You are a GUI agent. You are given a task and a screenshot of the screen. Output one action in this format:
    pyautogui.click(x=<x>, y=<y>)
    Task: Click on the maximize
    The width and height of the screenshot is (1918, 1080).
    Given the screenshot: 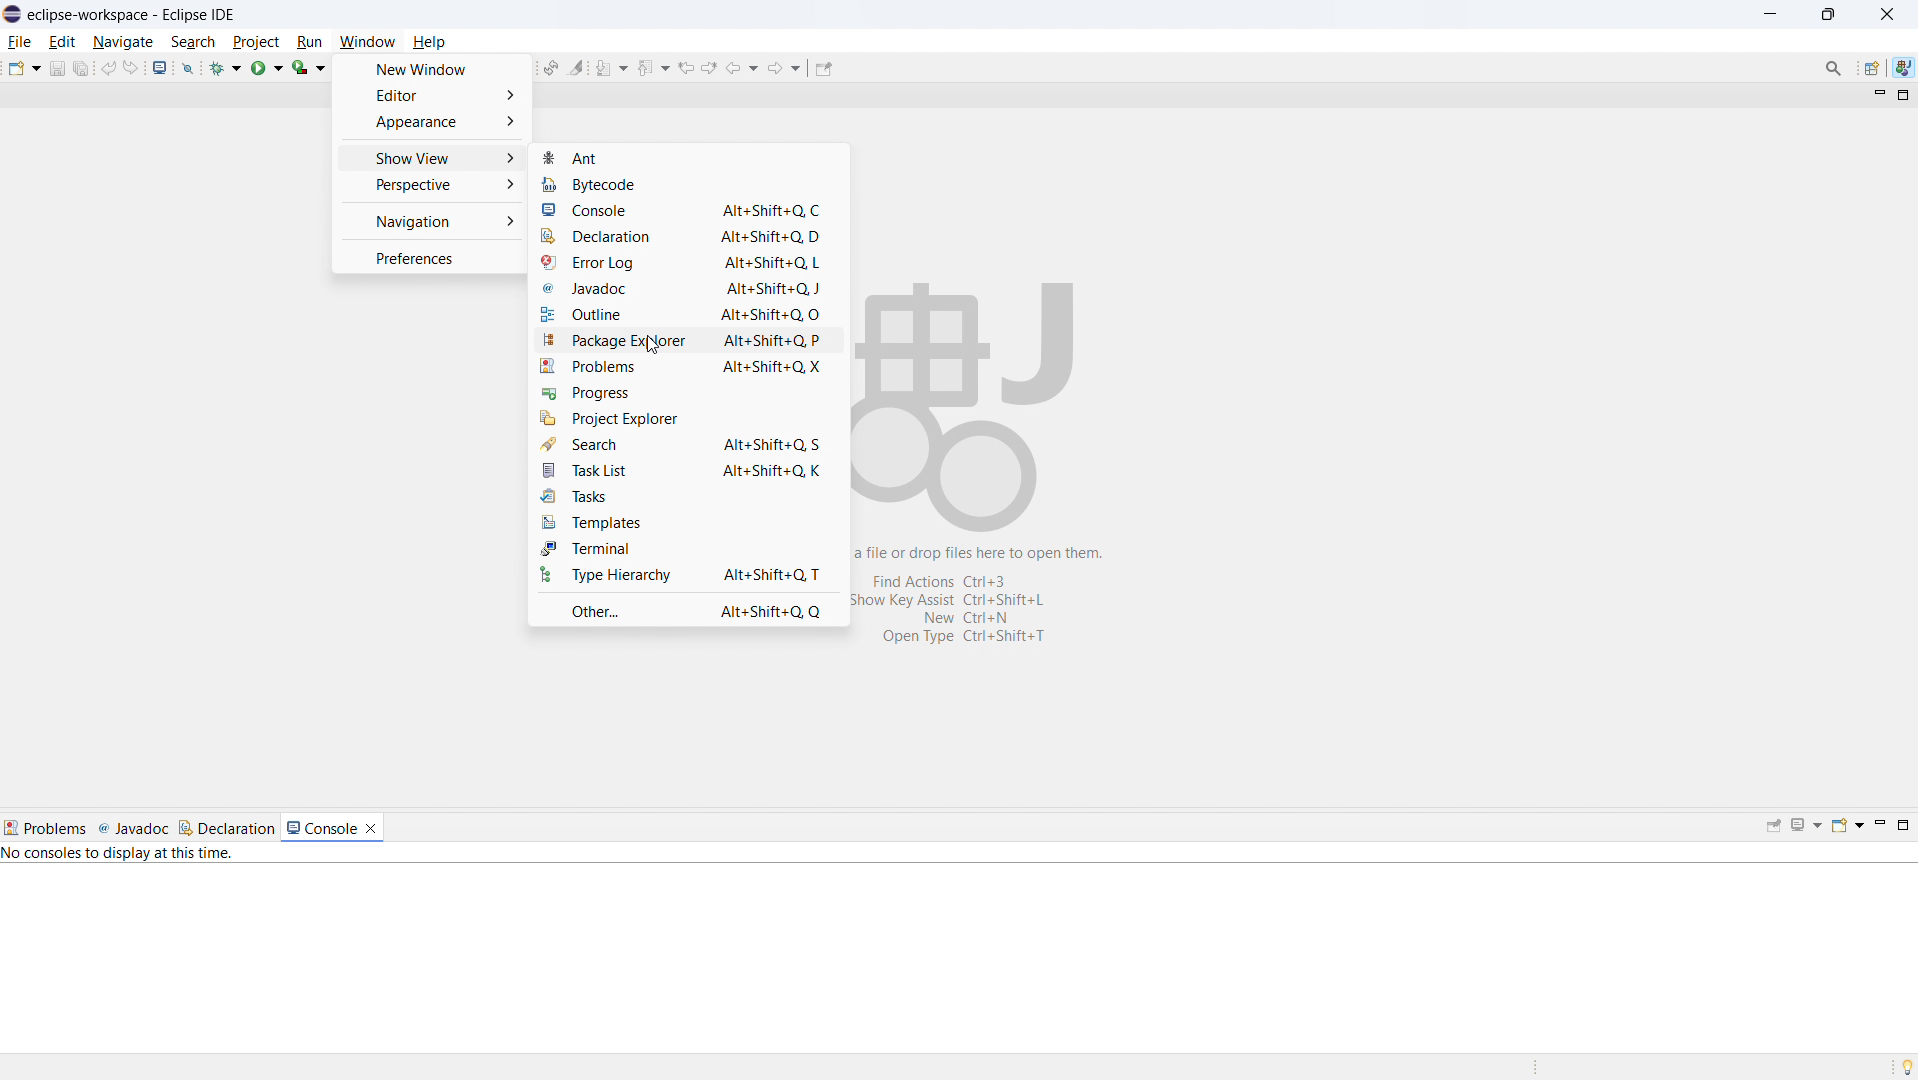 What is the action you would take?
    pyautogui.click(x=1904, y=827)
    